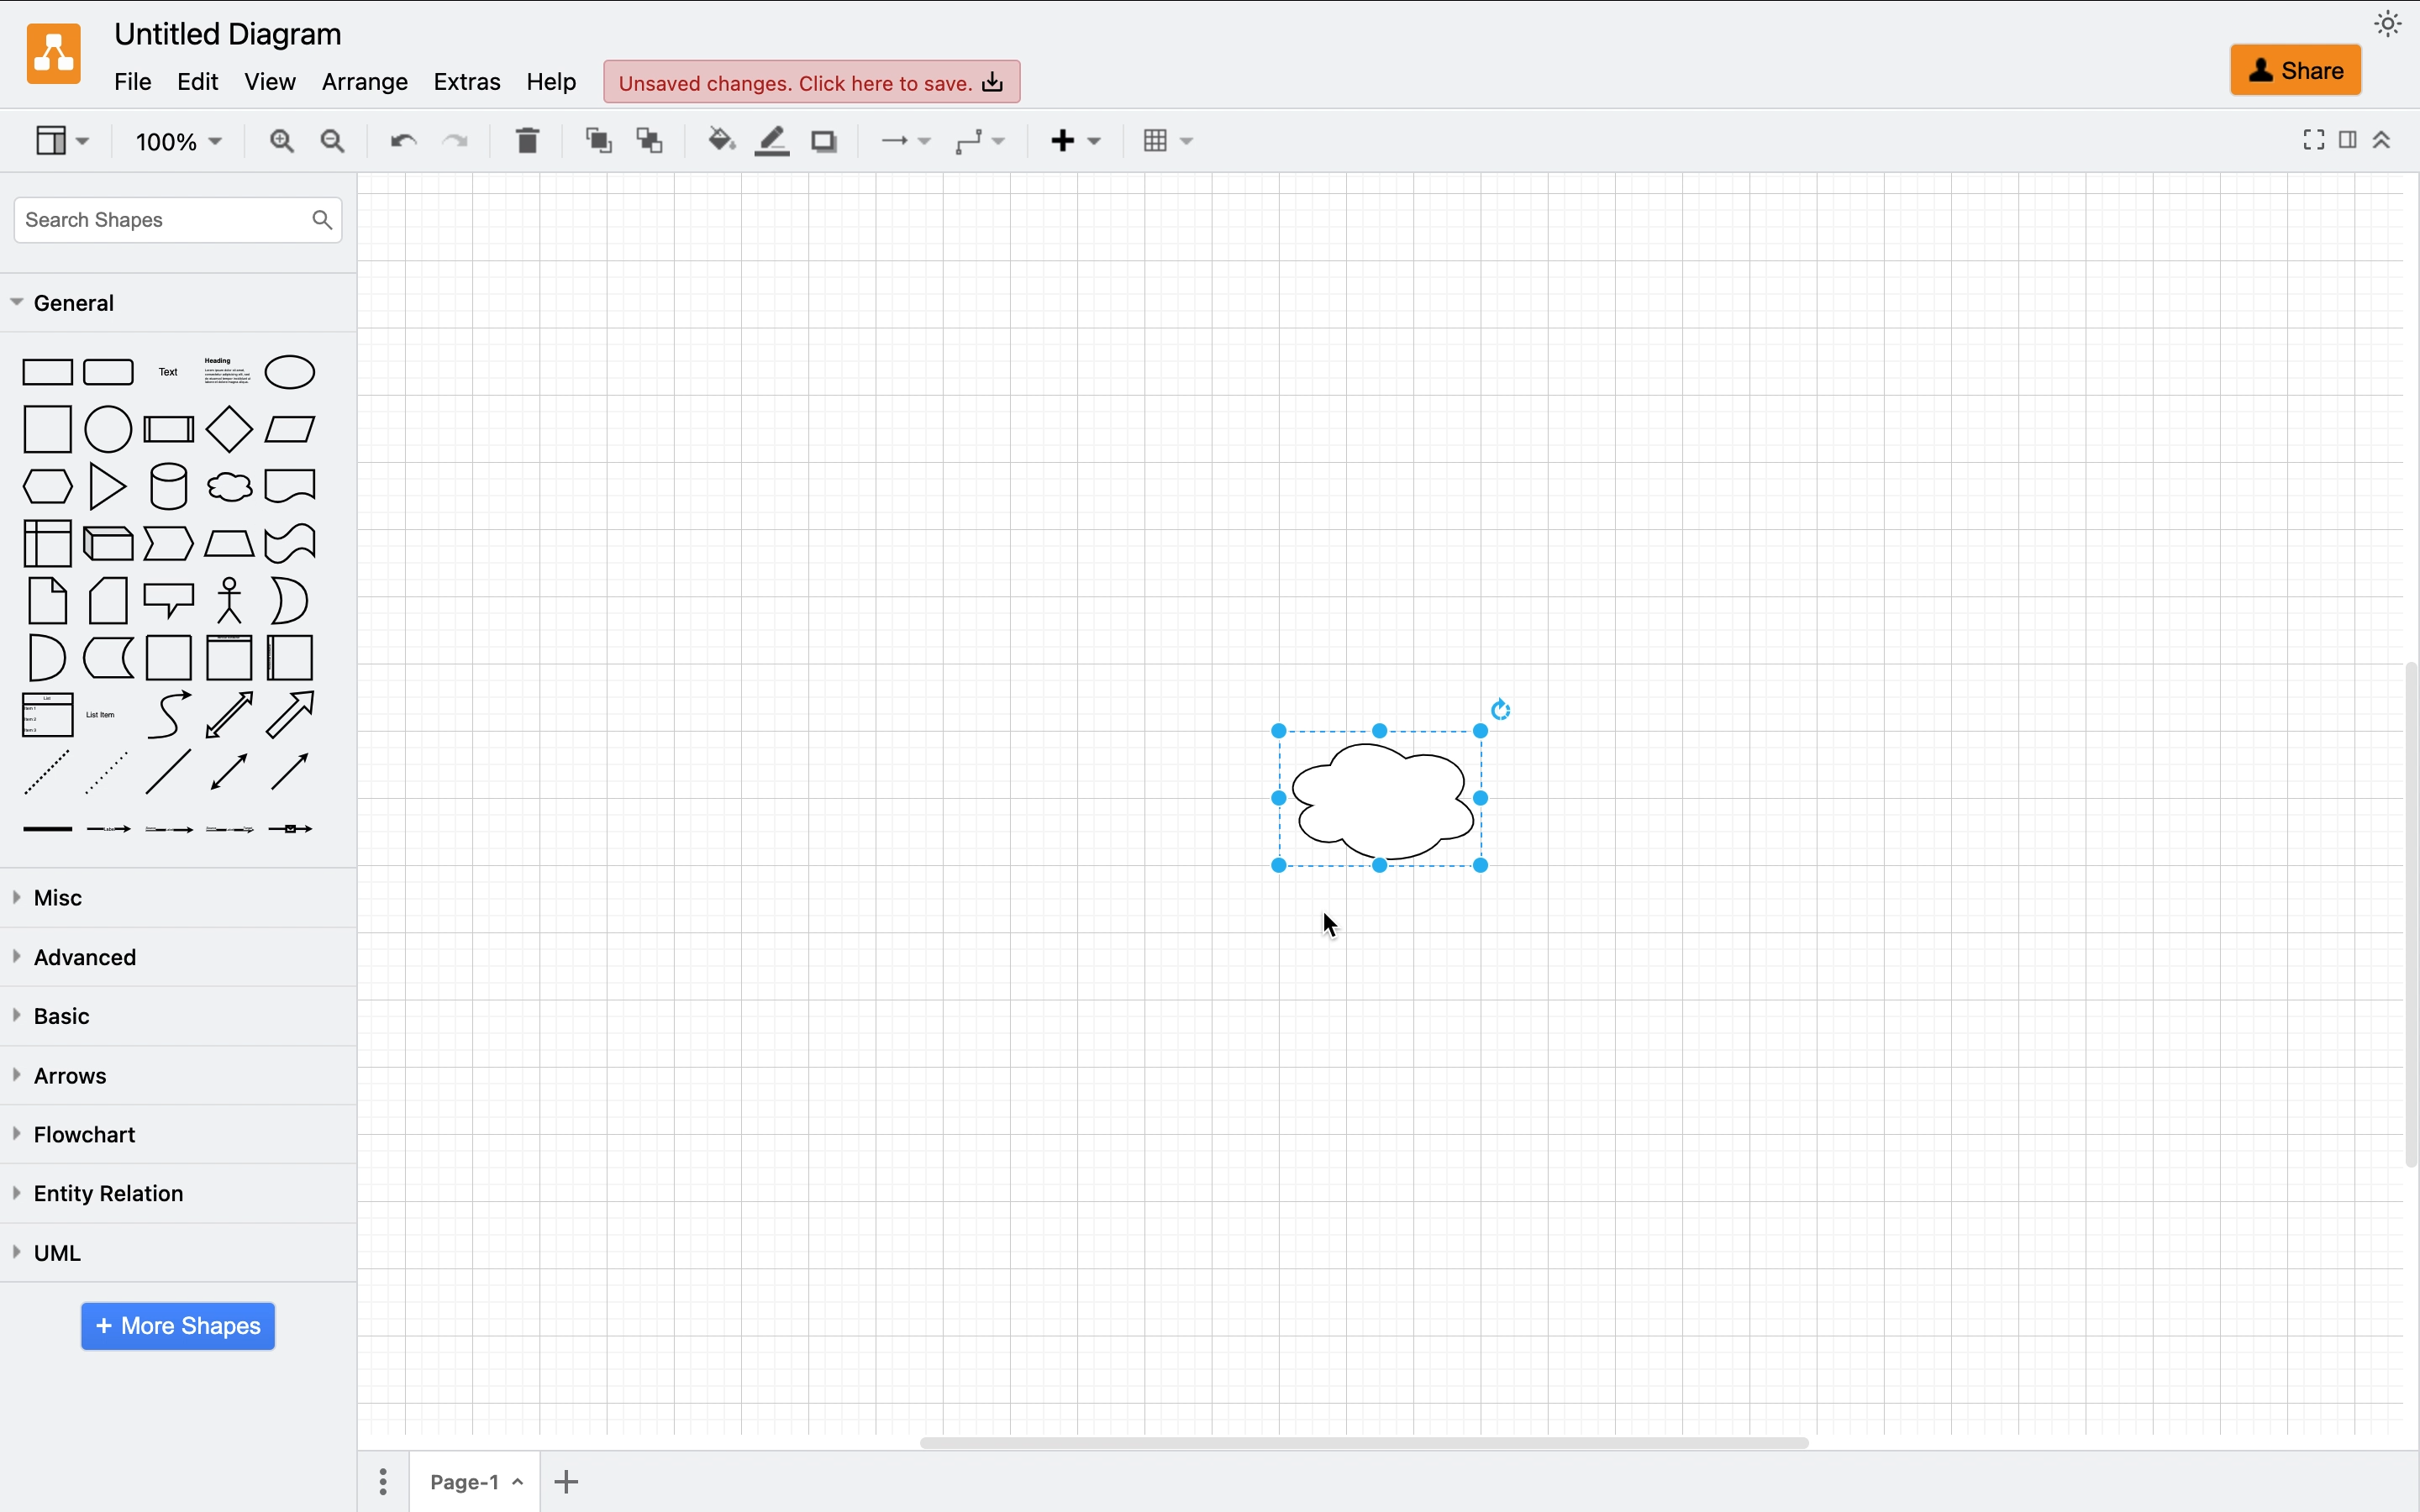  I want to click on add page, so click(589, 1487).